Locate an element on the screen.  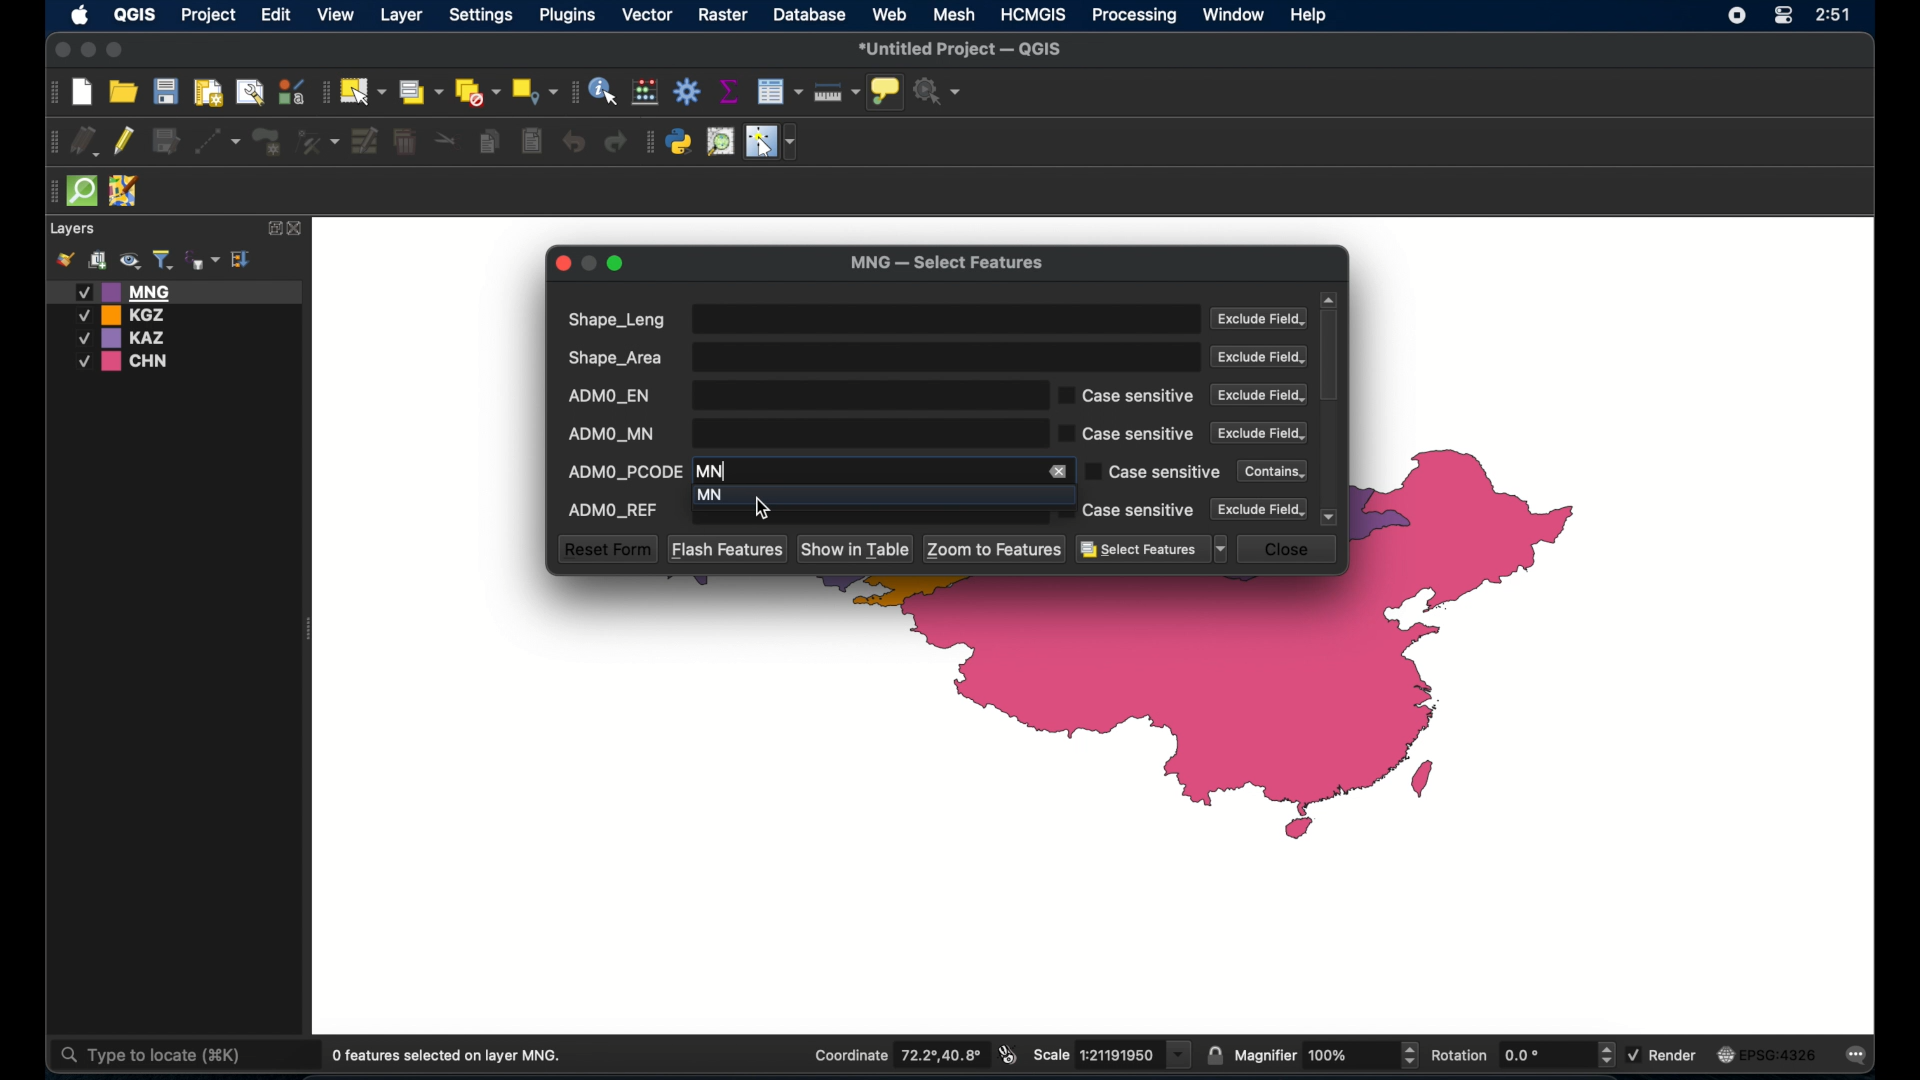
MNG - Select features is located at coordinates (947, 264).